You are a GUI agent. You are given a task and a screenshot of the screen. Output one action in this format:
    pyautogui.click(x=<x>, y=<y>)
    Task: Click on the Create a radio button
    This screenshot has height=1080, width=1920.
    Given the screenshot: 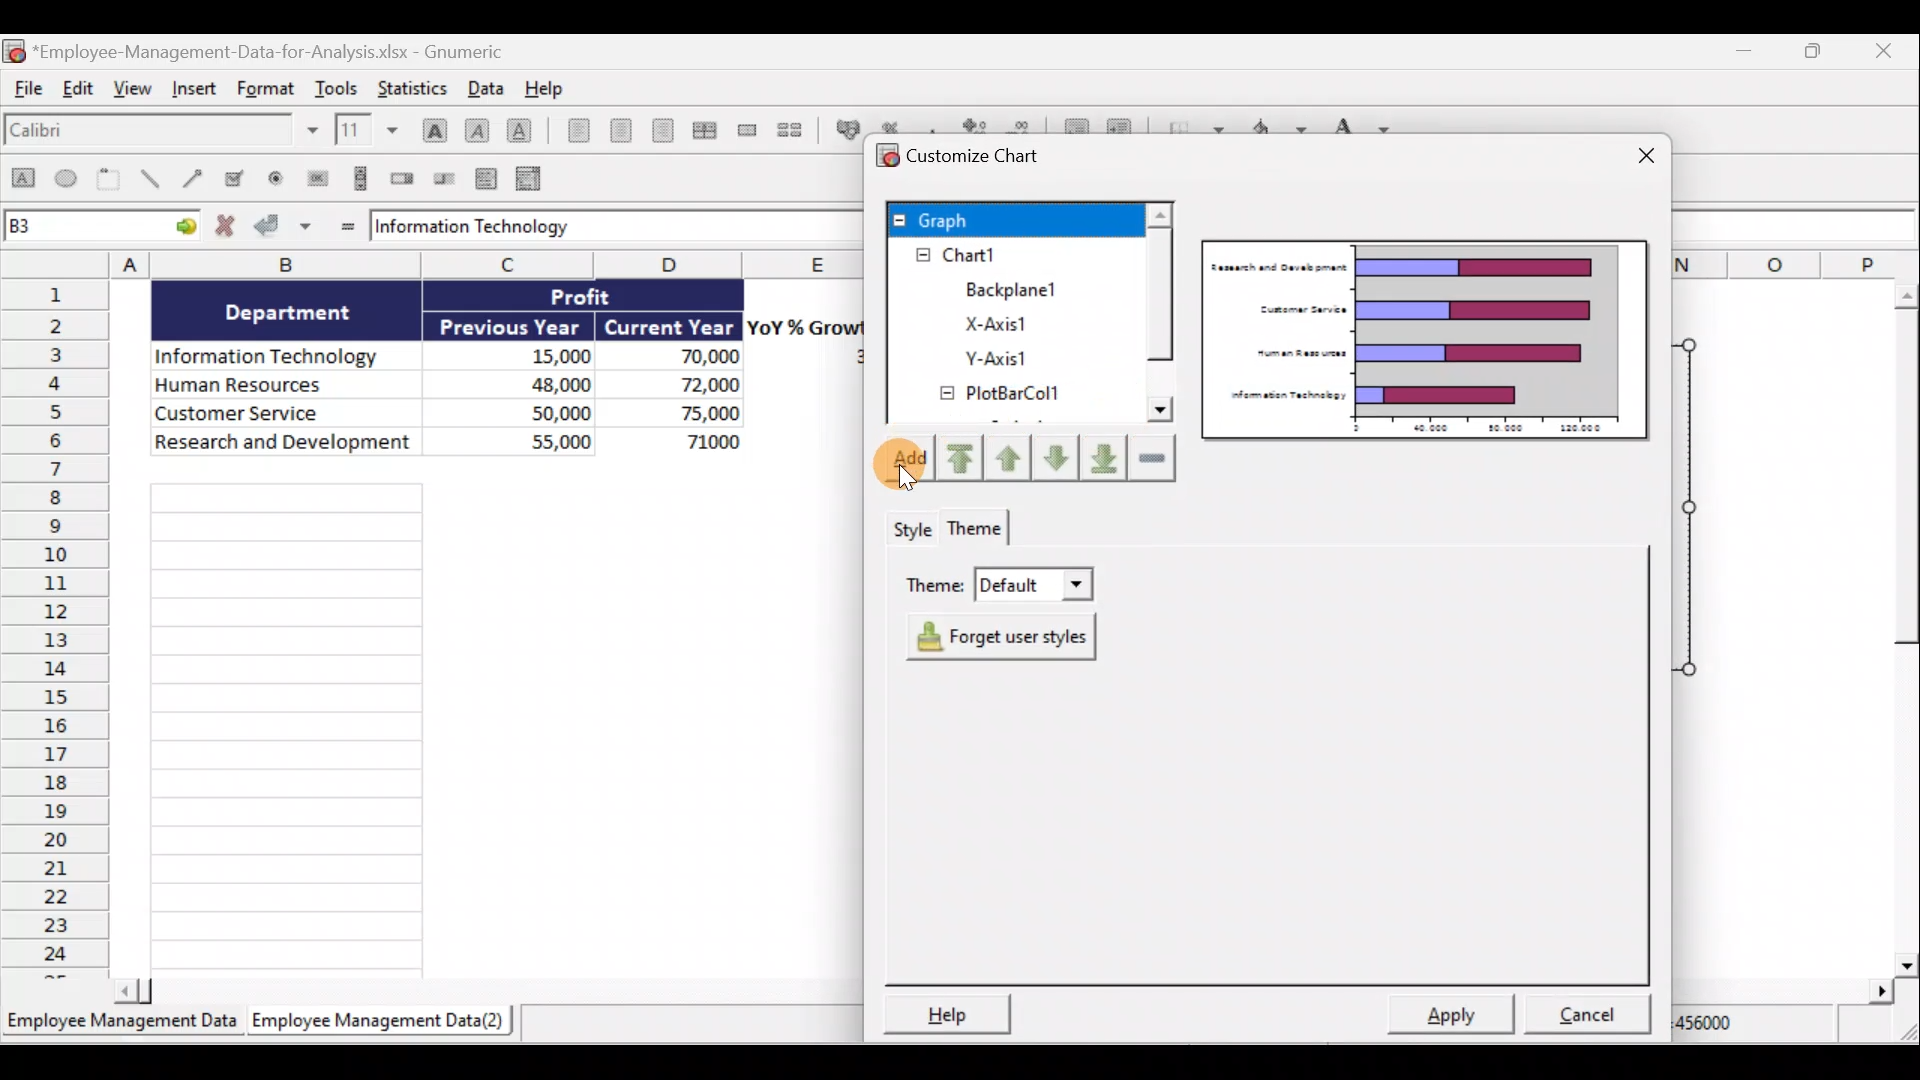 What is the action you would take?
    pyautogui.click(x=272, y=179)
    